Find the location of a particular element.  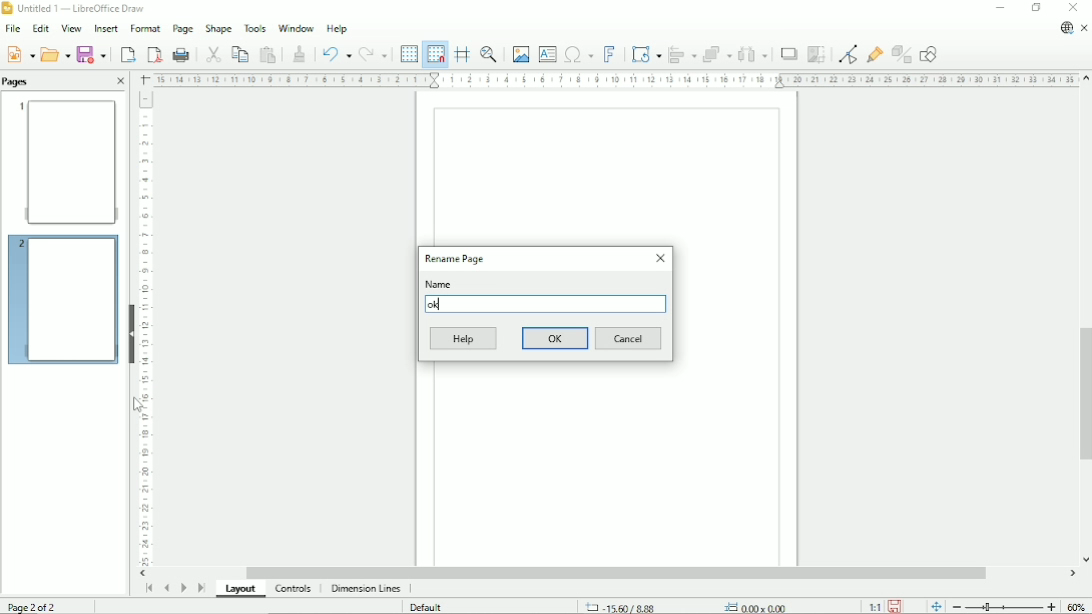

Shadow is located at coordinates (788, 54).